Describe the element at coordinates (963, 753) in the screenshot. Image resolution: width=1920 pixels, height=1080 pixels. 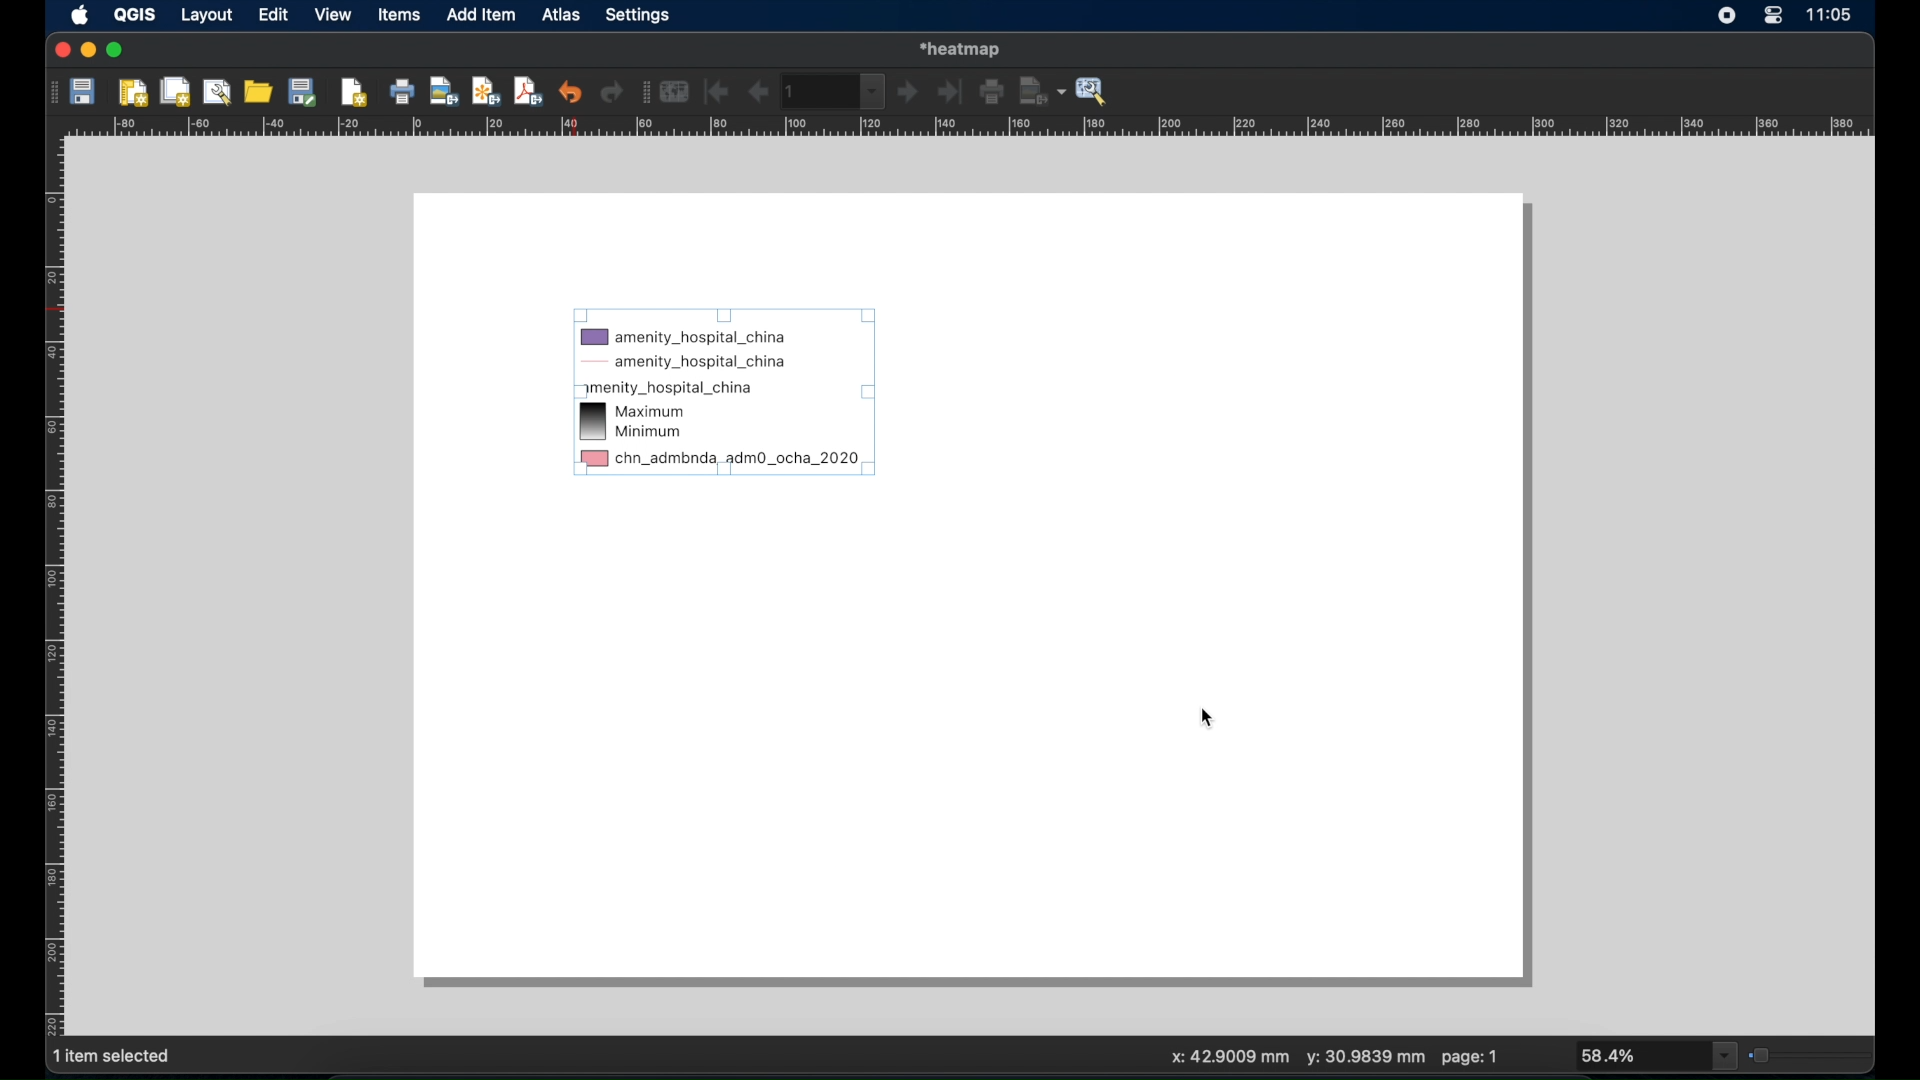
I see `blank layout` at that location.